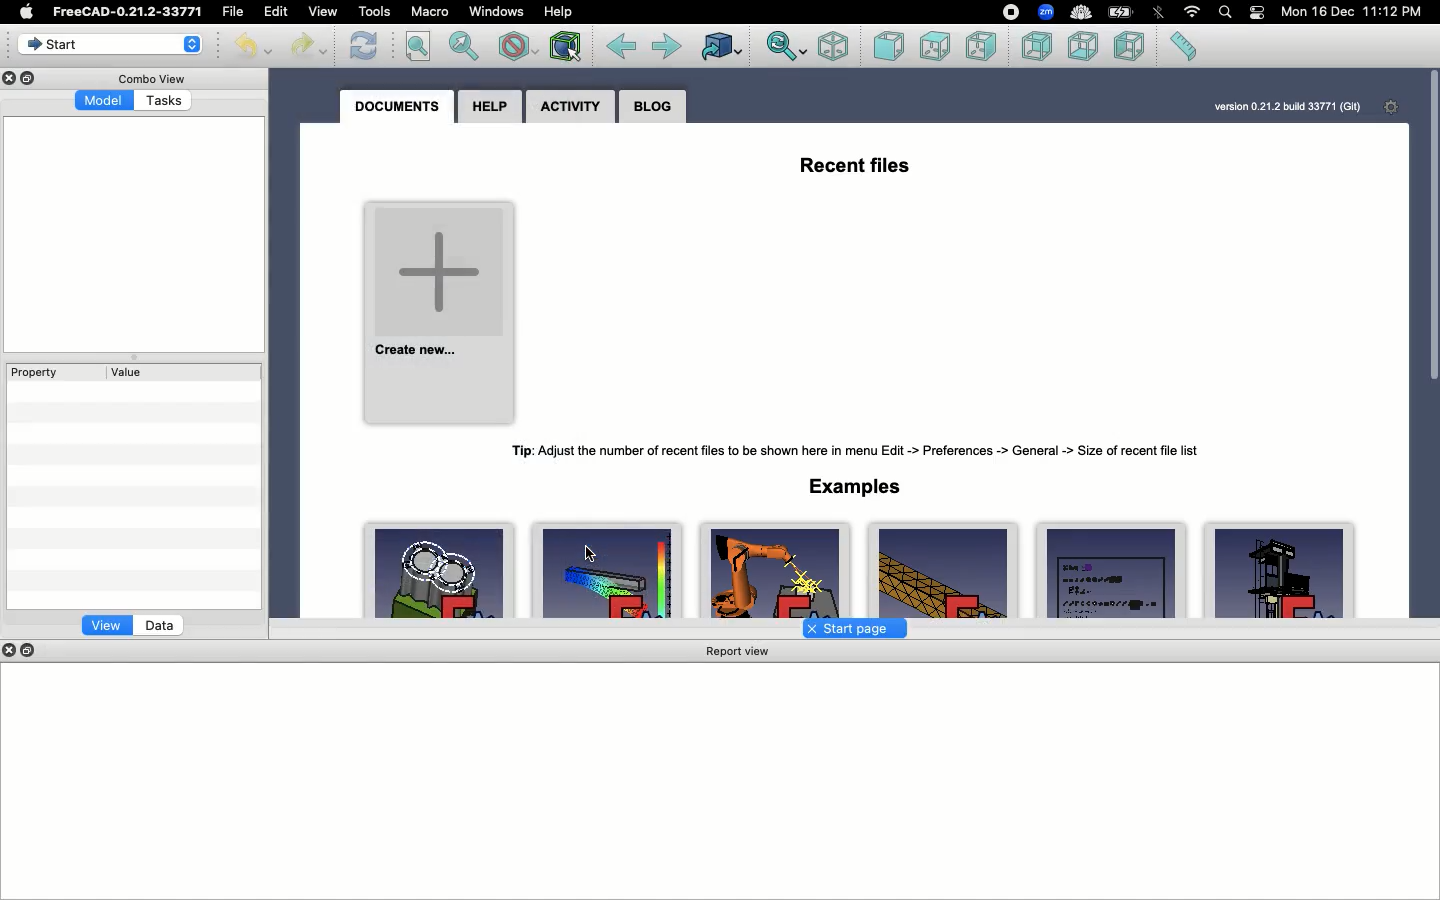 The image size is (1440, 900). Describe the element at coordinates (1431, 343) in the screenshot. I see `Scroll` at that location.